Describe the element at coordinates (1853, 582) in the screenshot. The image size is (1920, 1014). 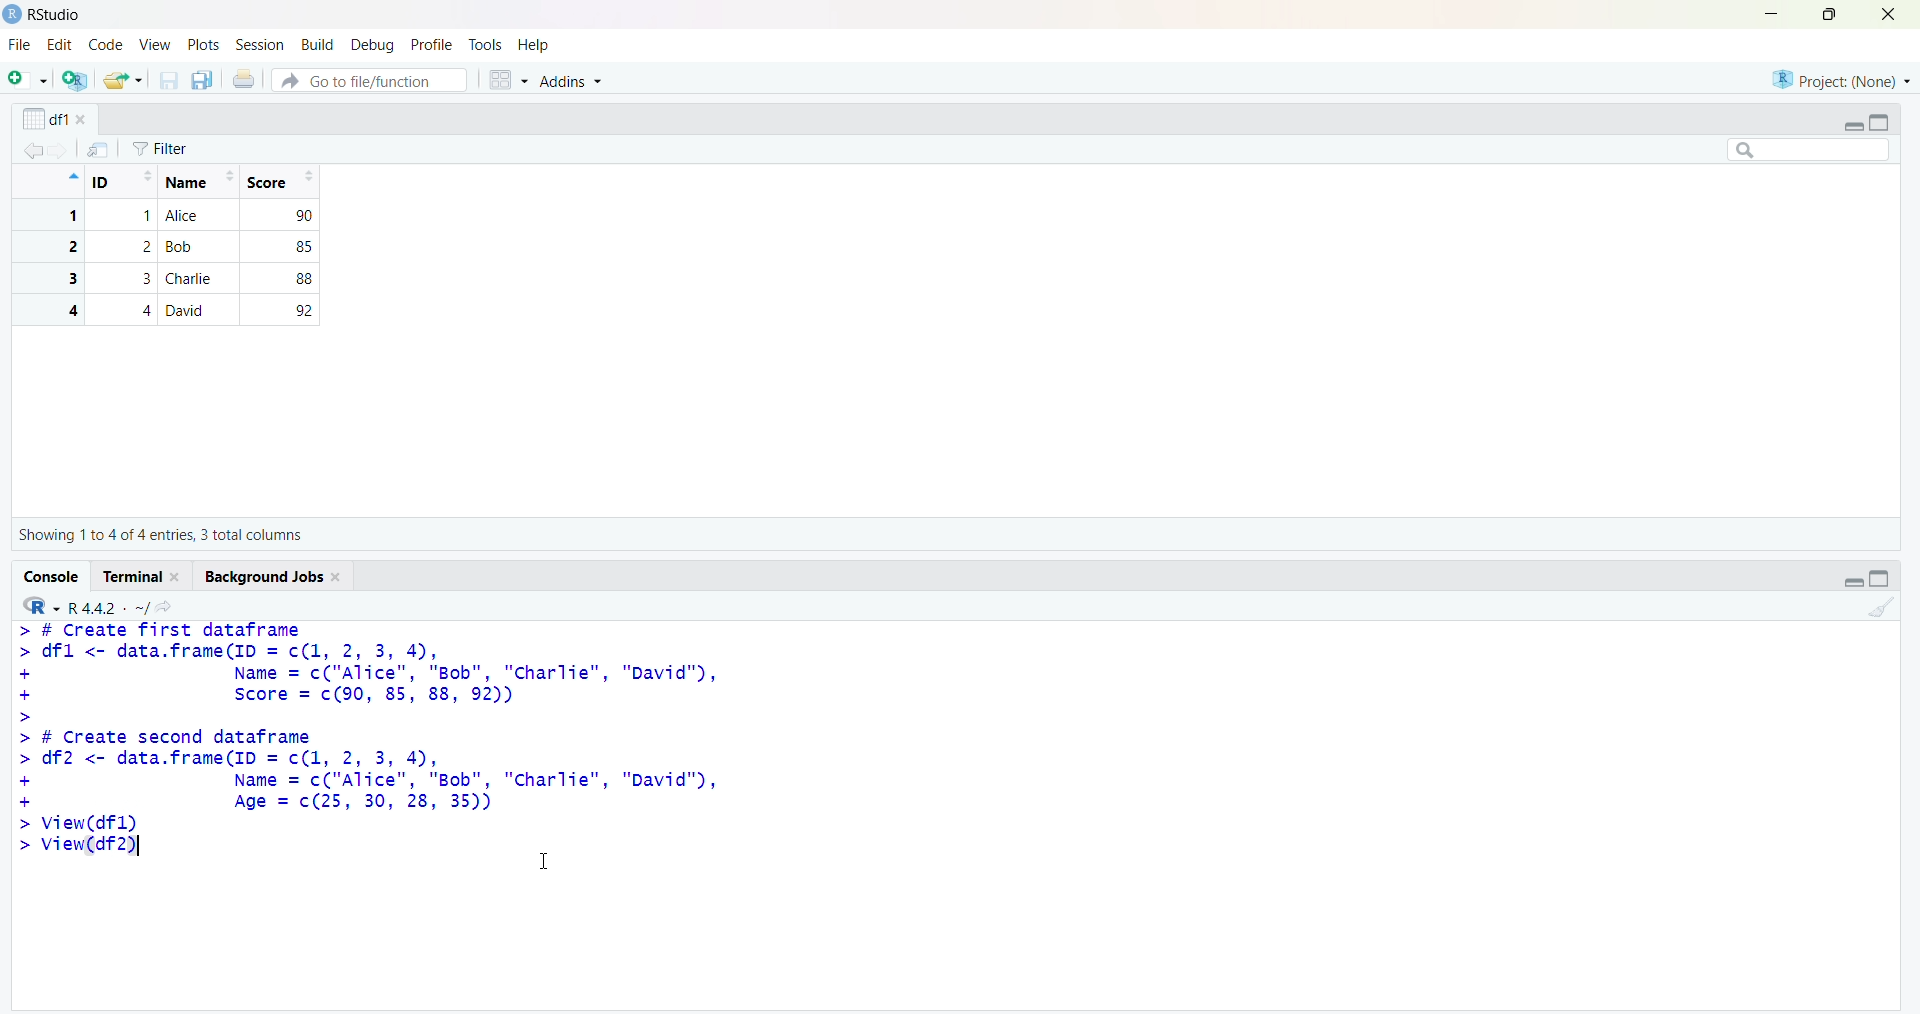
I see `Collapse/expand ` at that location.